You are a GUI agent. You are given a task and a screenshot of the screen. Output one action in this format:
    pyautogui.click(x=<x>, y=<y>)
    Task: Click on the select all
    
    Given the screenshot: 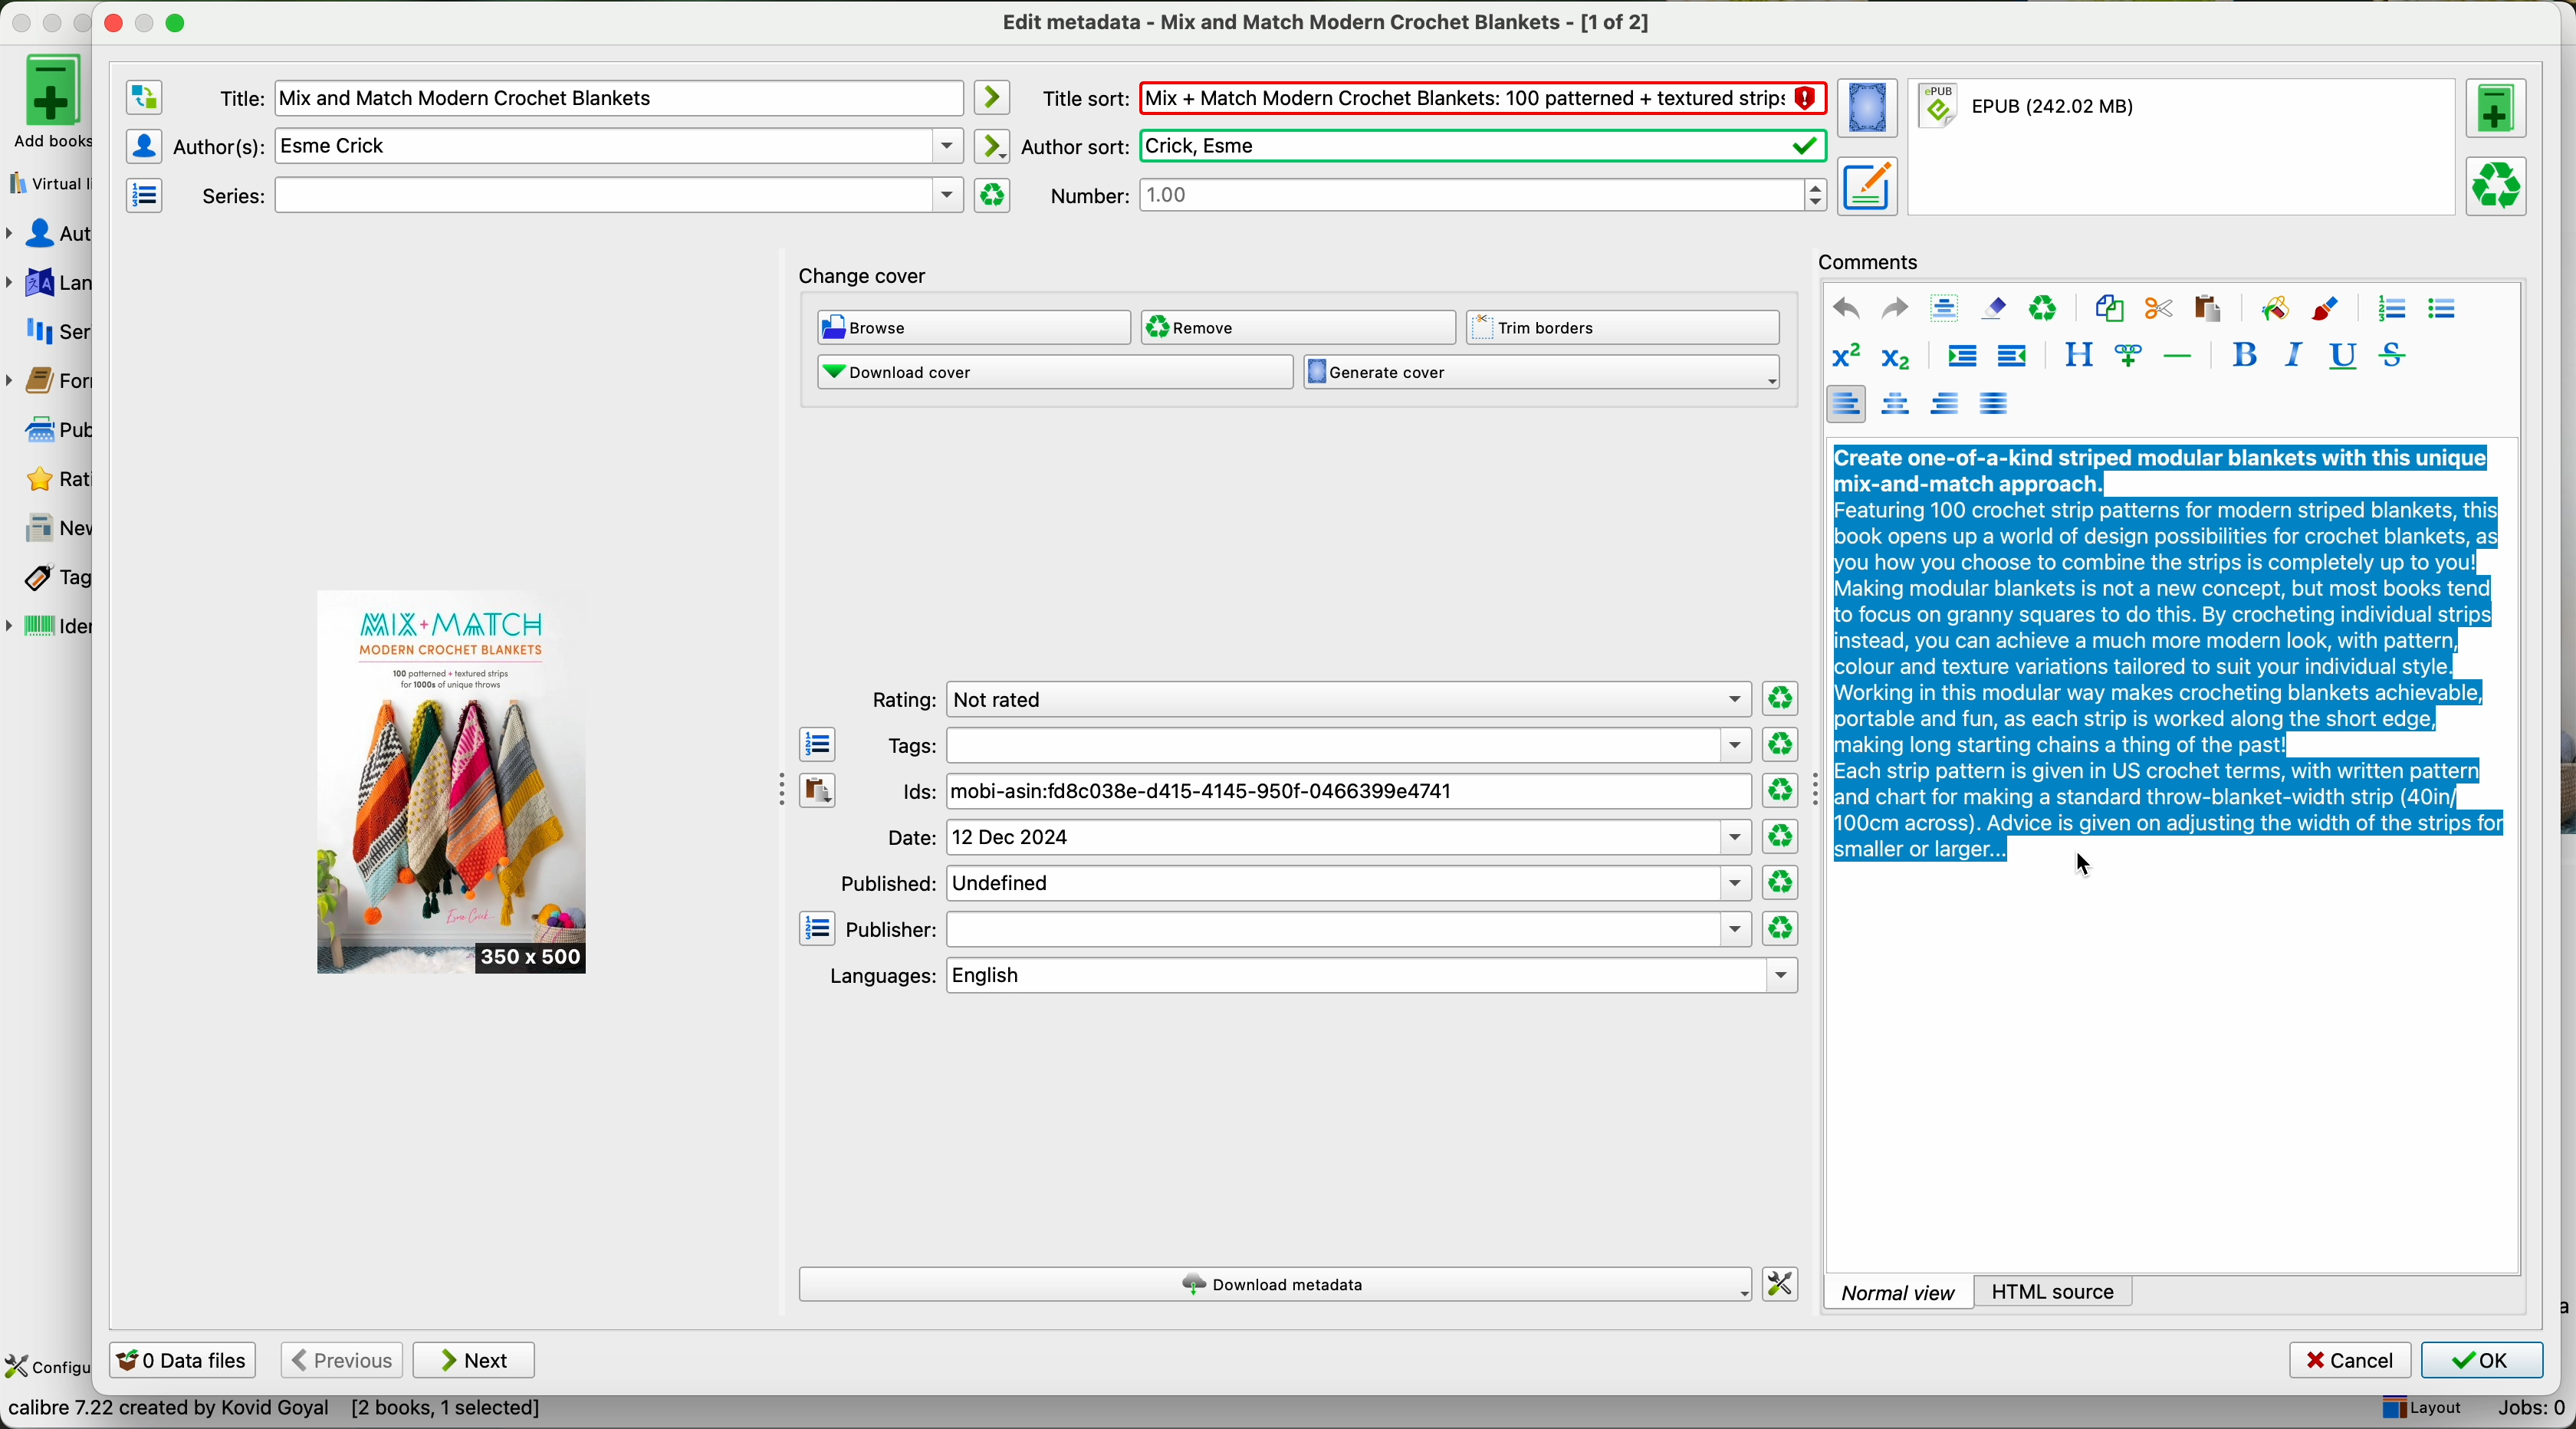 What is the action you would take?
    pyautogui.click(x=1944, y=309)
    